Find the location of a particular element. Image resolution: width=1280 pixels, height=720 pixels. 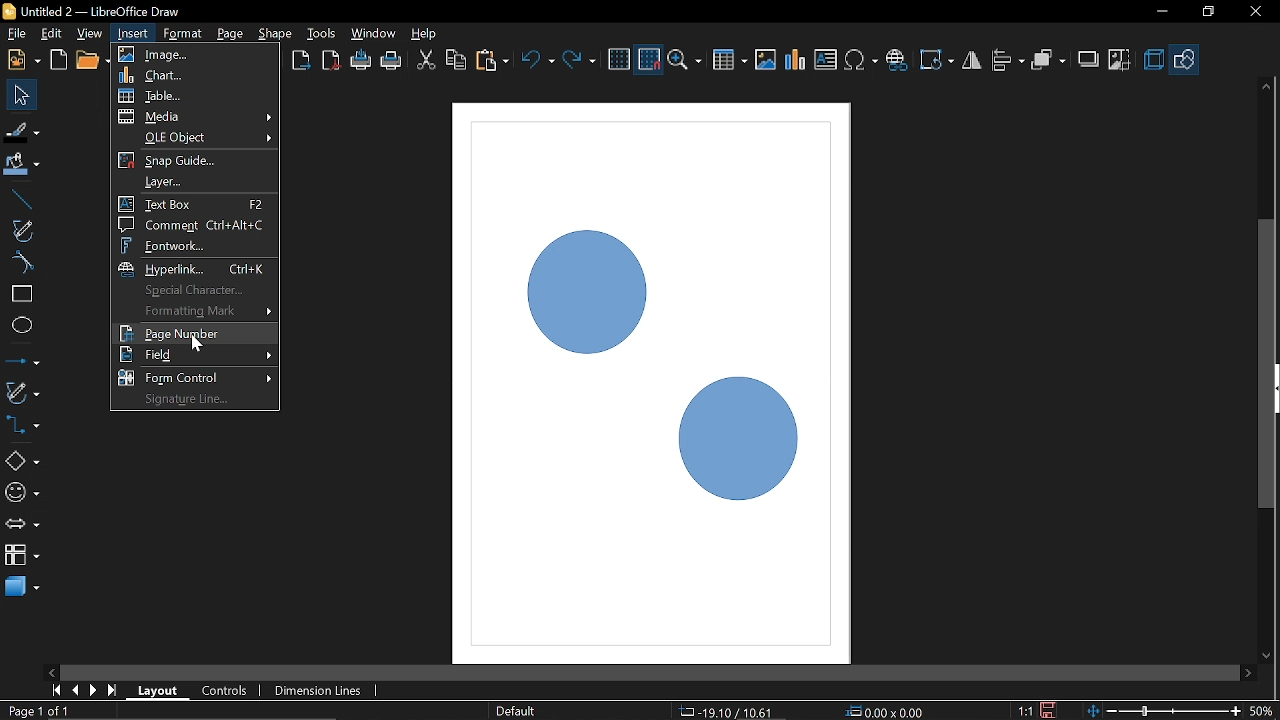

Insert hyperlink is located at coordinates (897, 60).